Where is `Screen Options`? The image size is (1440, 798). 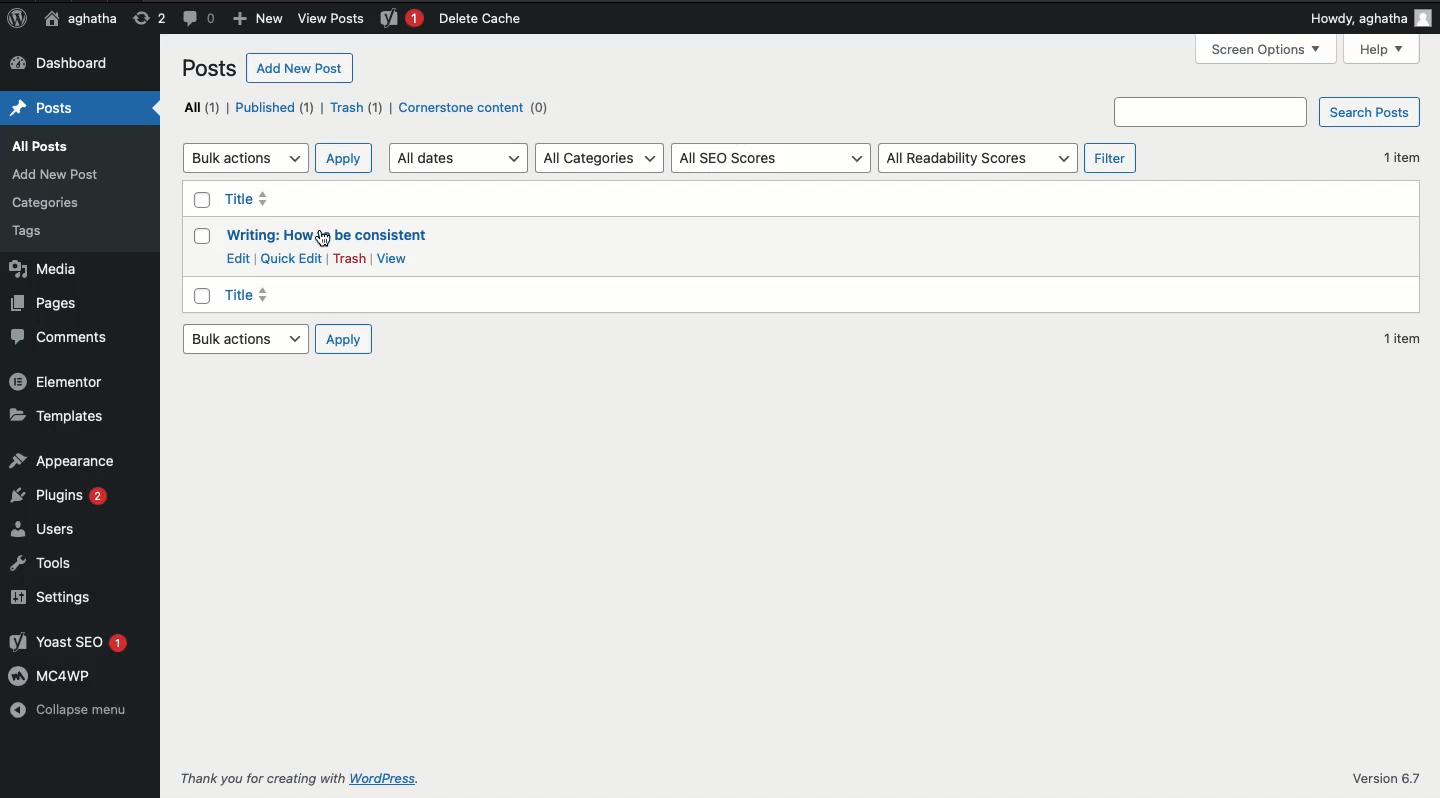
Screen Options is located at coordinates (1263, 50).